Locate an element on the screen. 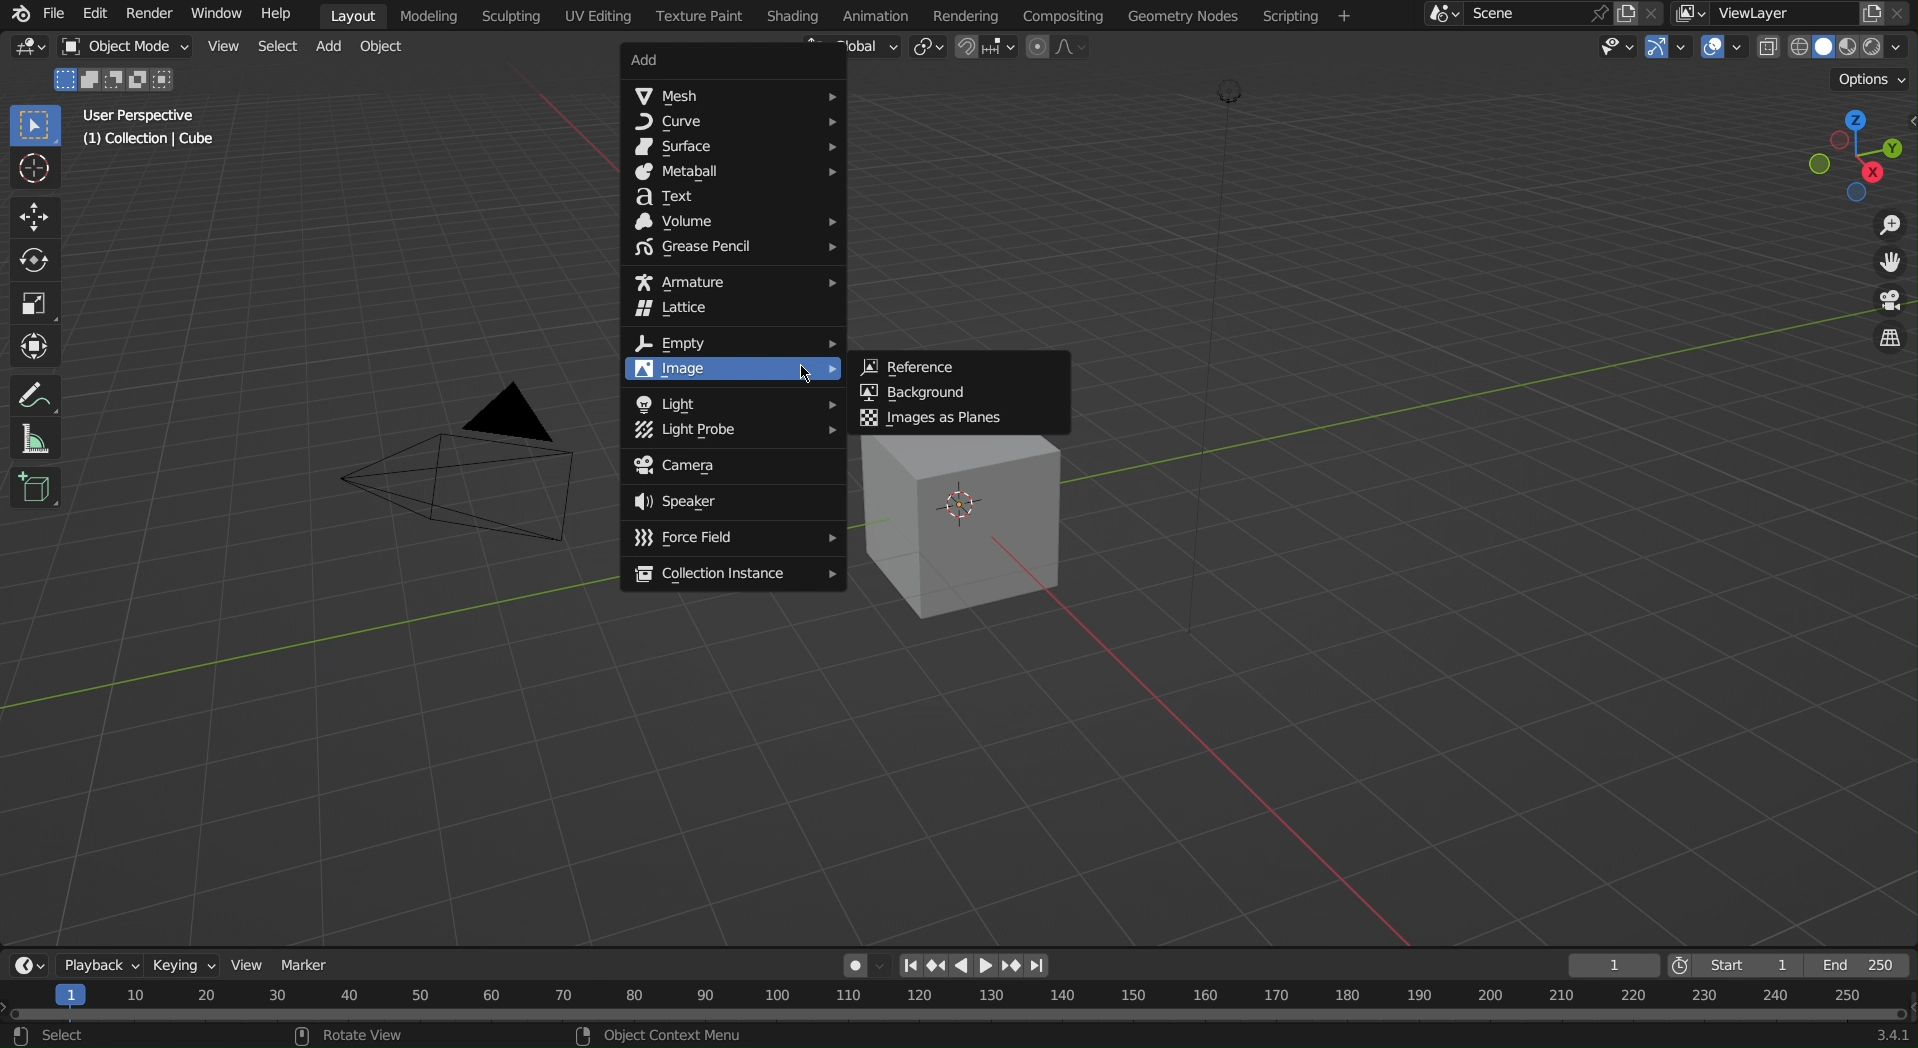 The height and width of the screenshot is (1048, 1918). Light is located at coordinates (733, 431).